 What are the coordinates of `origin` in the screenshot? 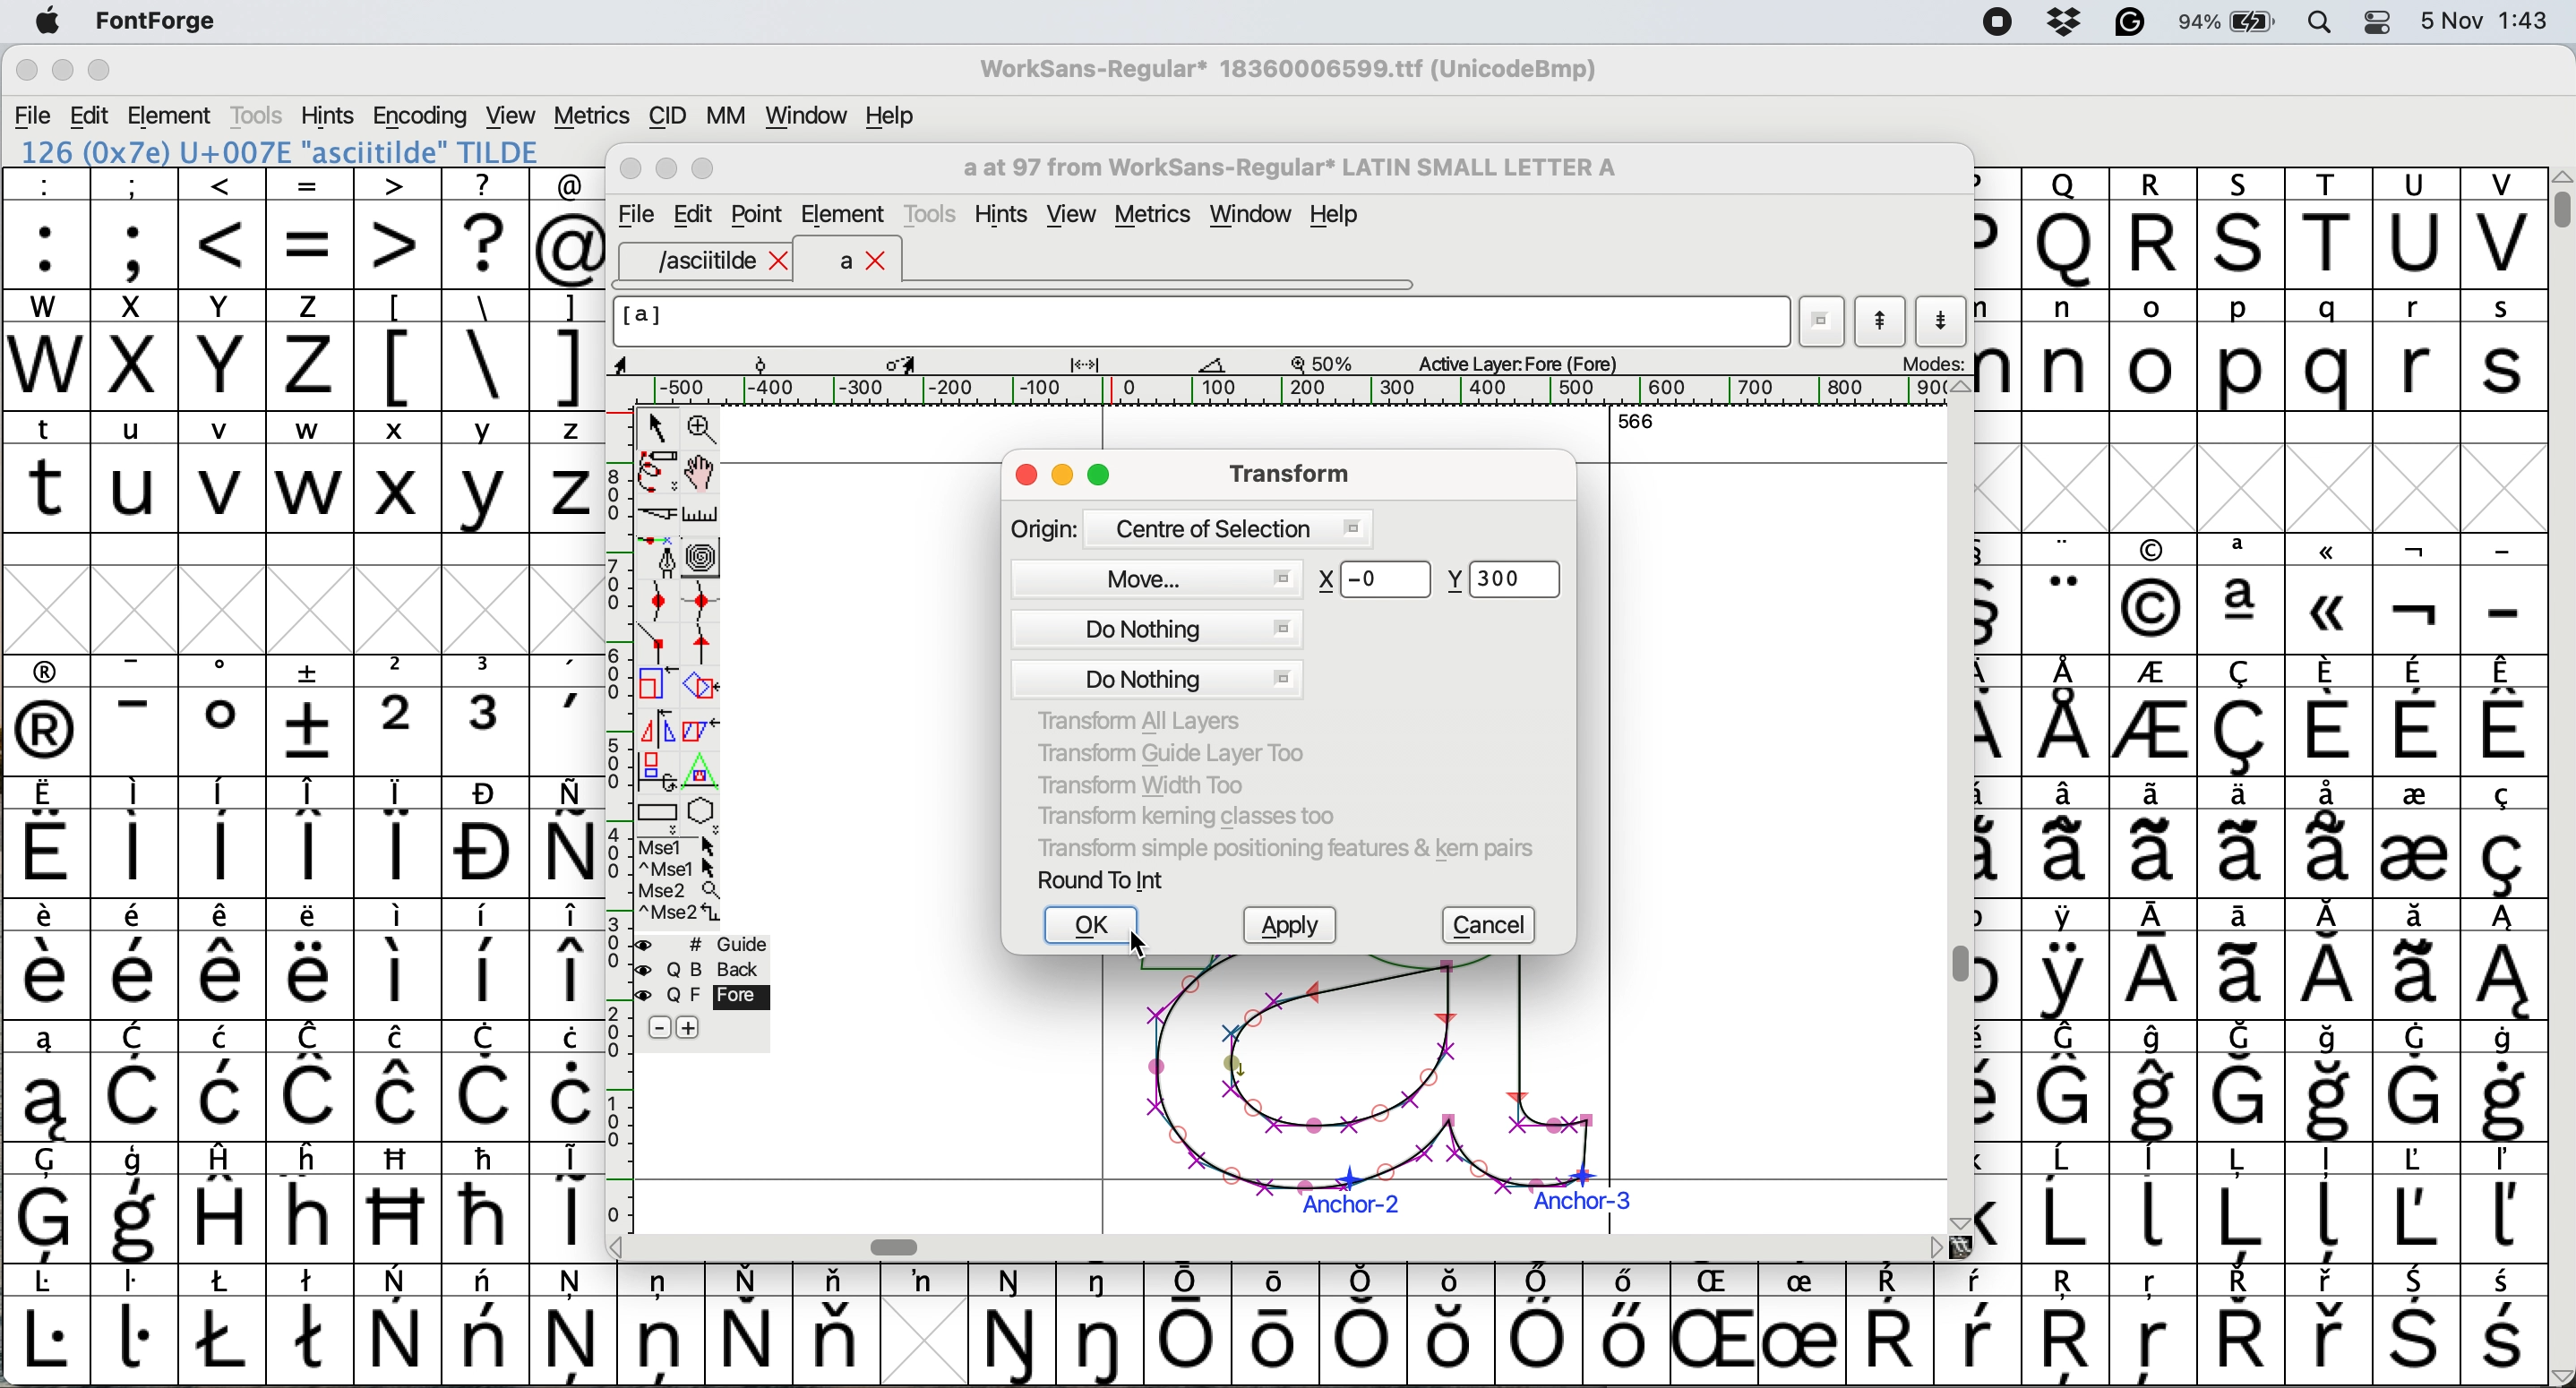 It's located at (1190, 527).